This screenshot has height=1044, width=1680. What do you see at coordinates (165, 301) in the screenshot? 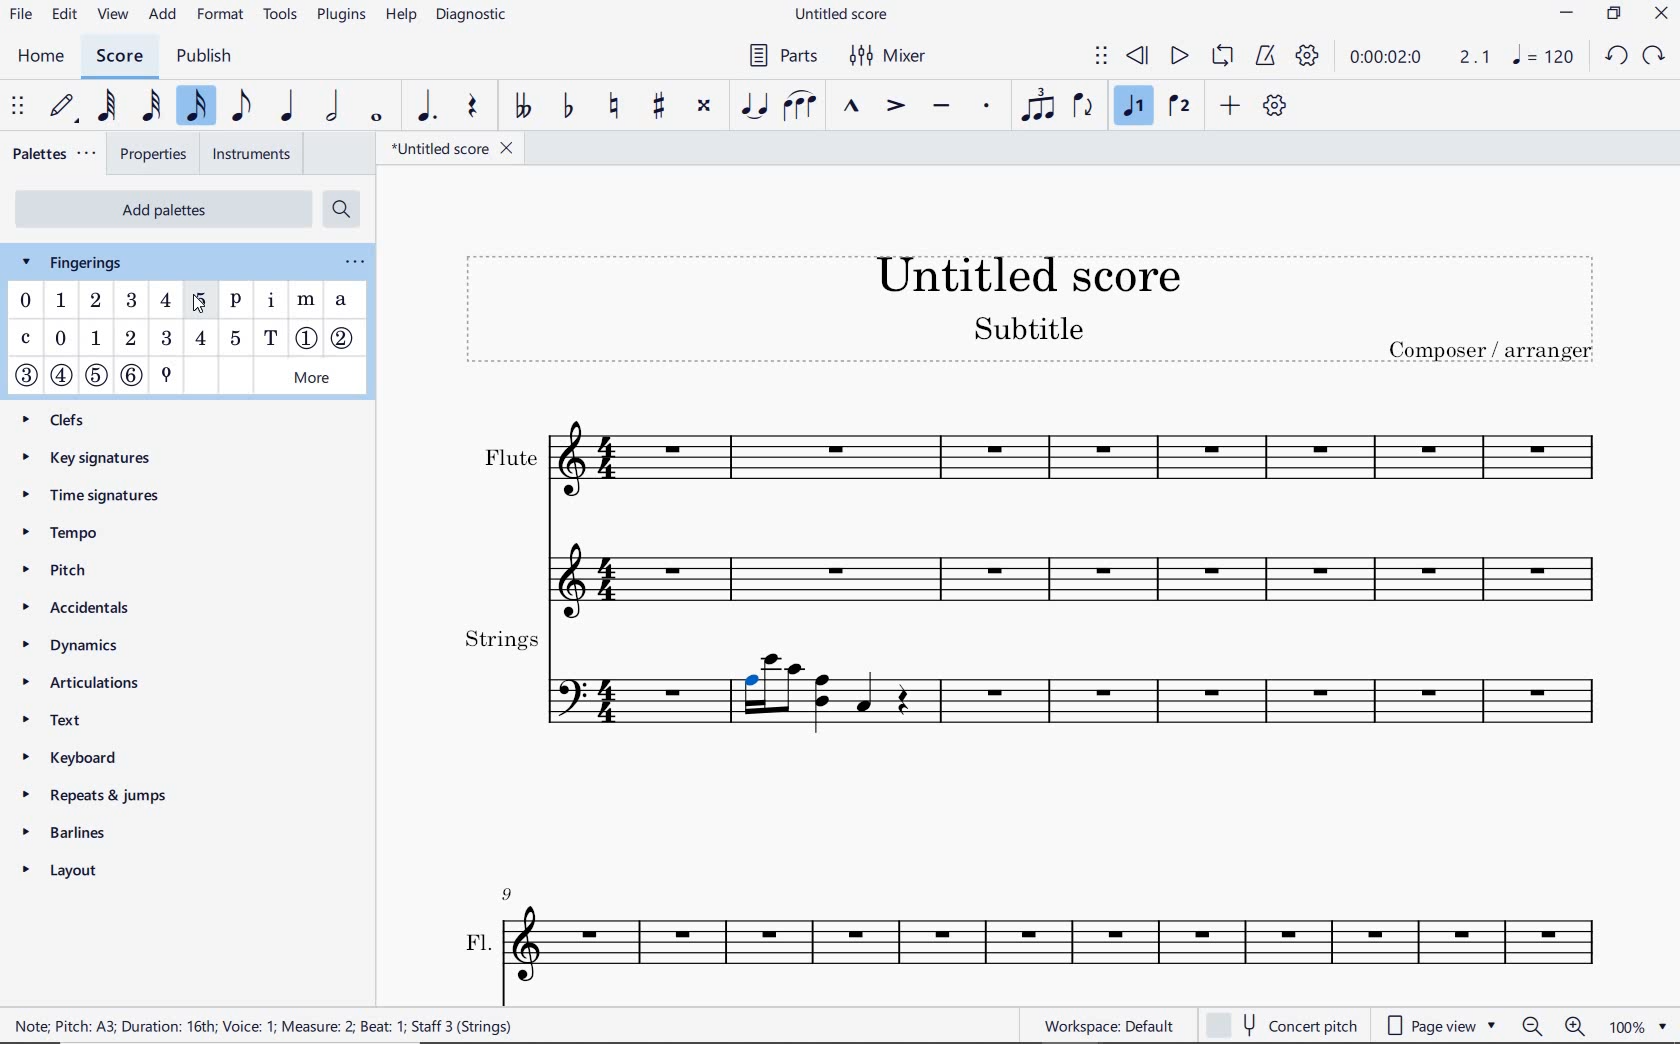
I see `fingering 4` at bounding box center [165, 301].